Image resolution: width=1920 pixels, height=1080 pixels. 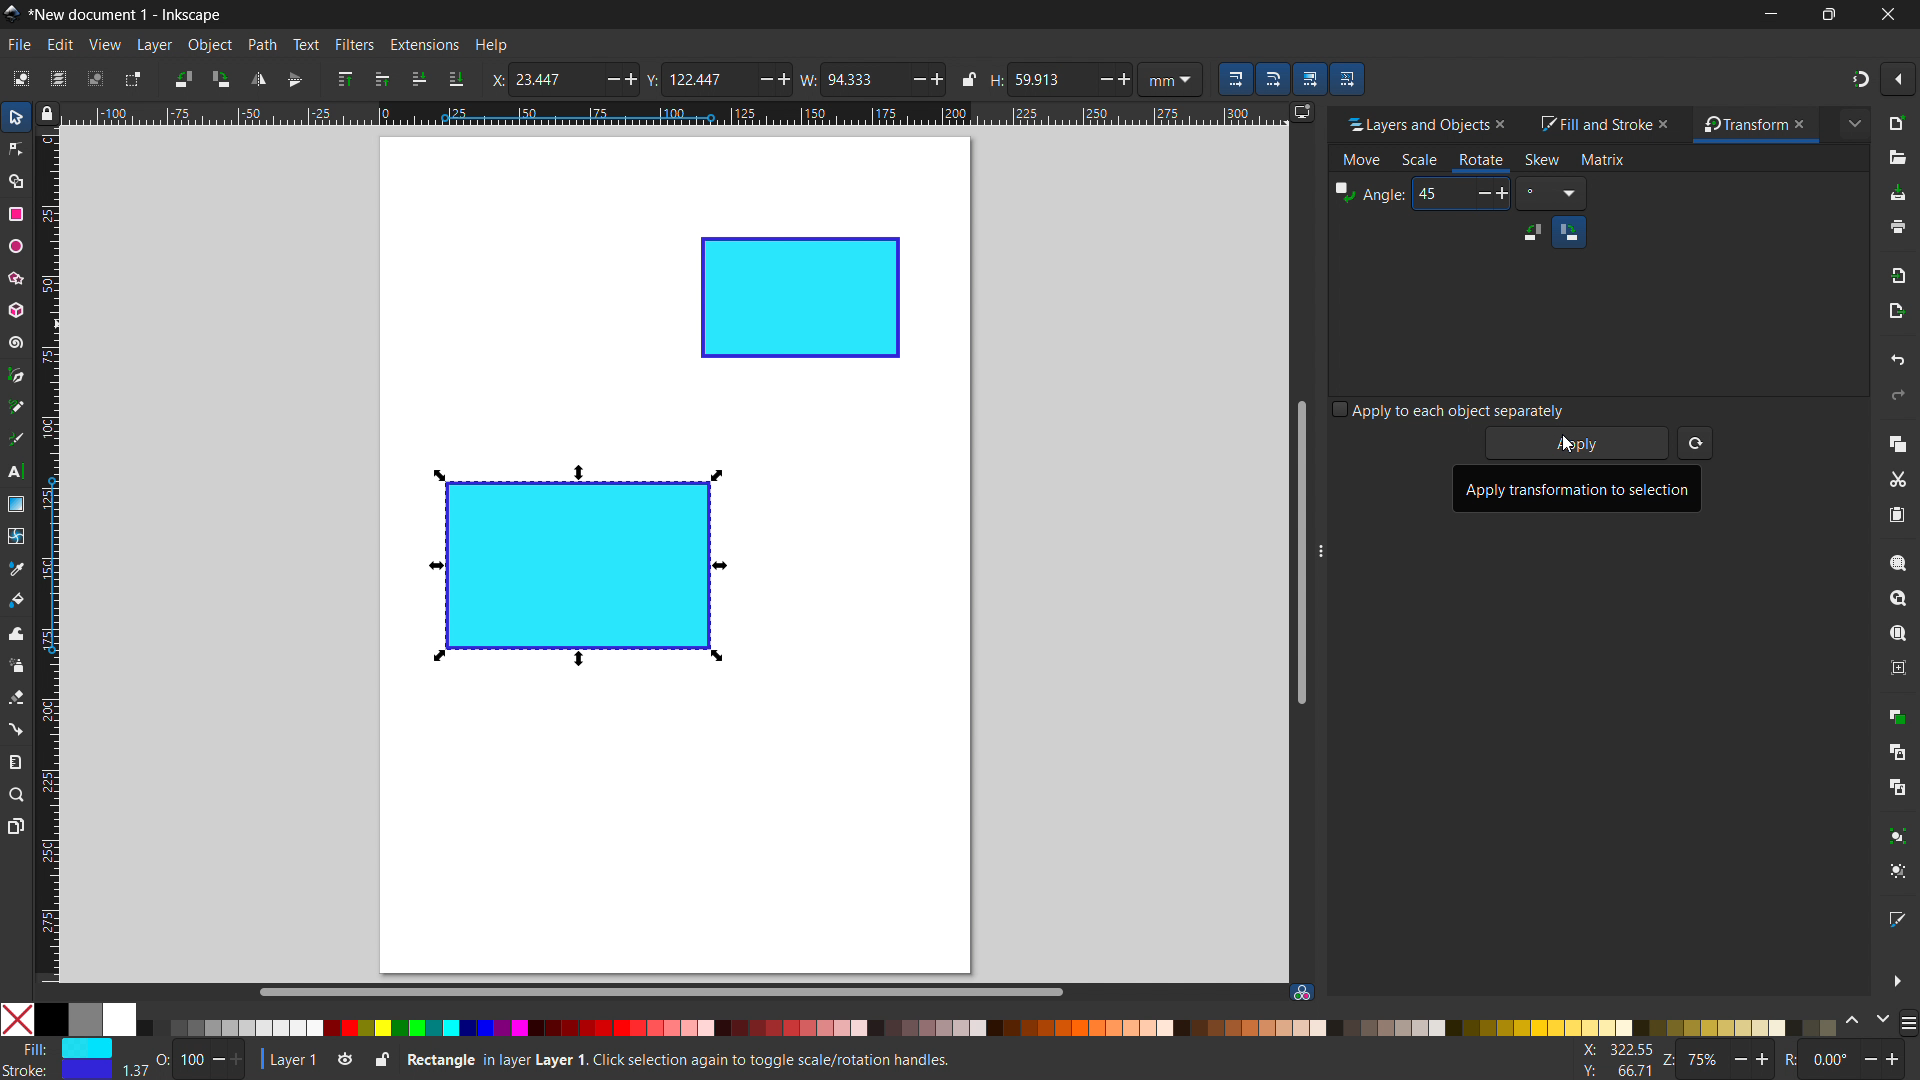 I want to click on paint bucket tool, so click(x=18, y=599).